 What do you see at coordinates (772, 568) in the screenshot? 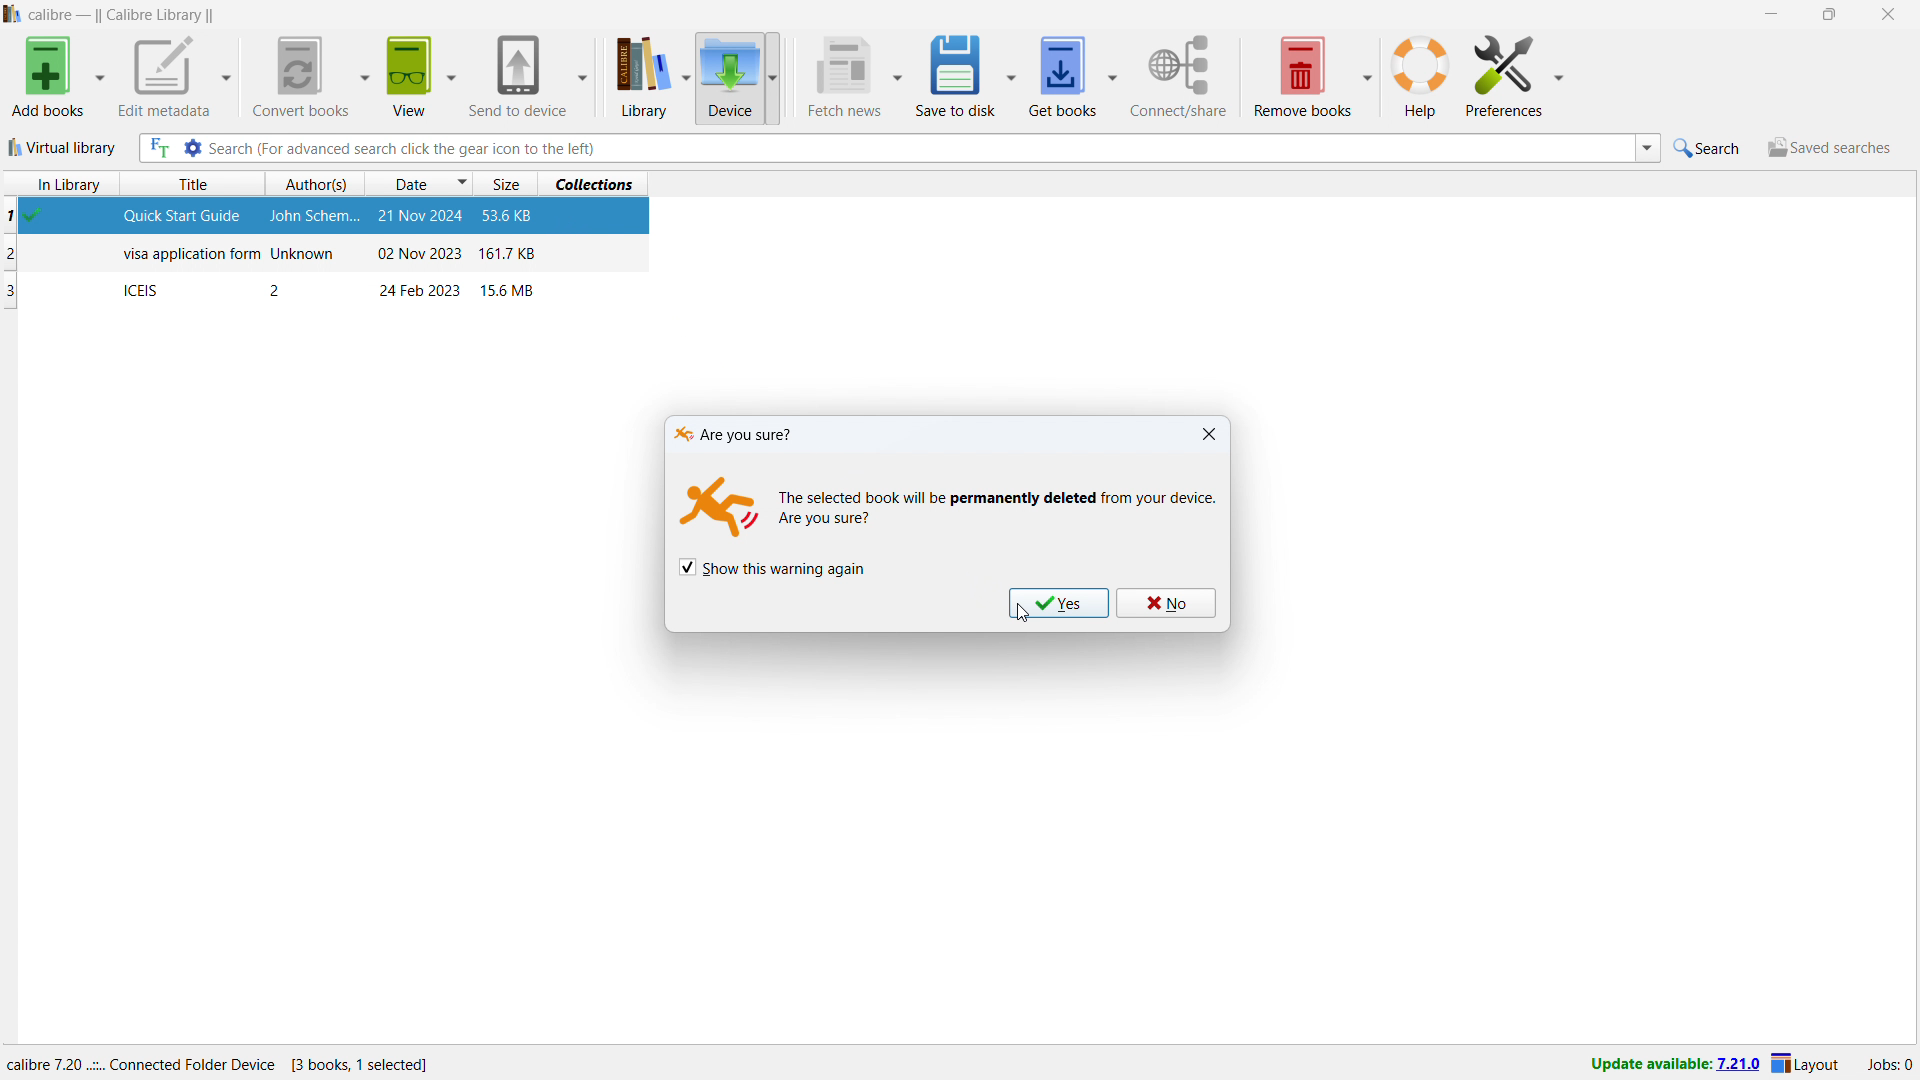
I see `show this warning again` at bounding box center [772, 568].